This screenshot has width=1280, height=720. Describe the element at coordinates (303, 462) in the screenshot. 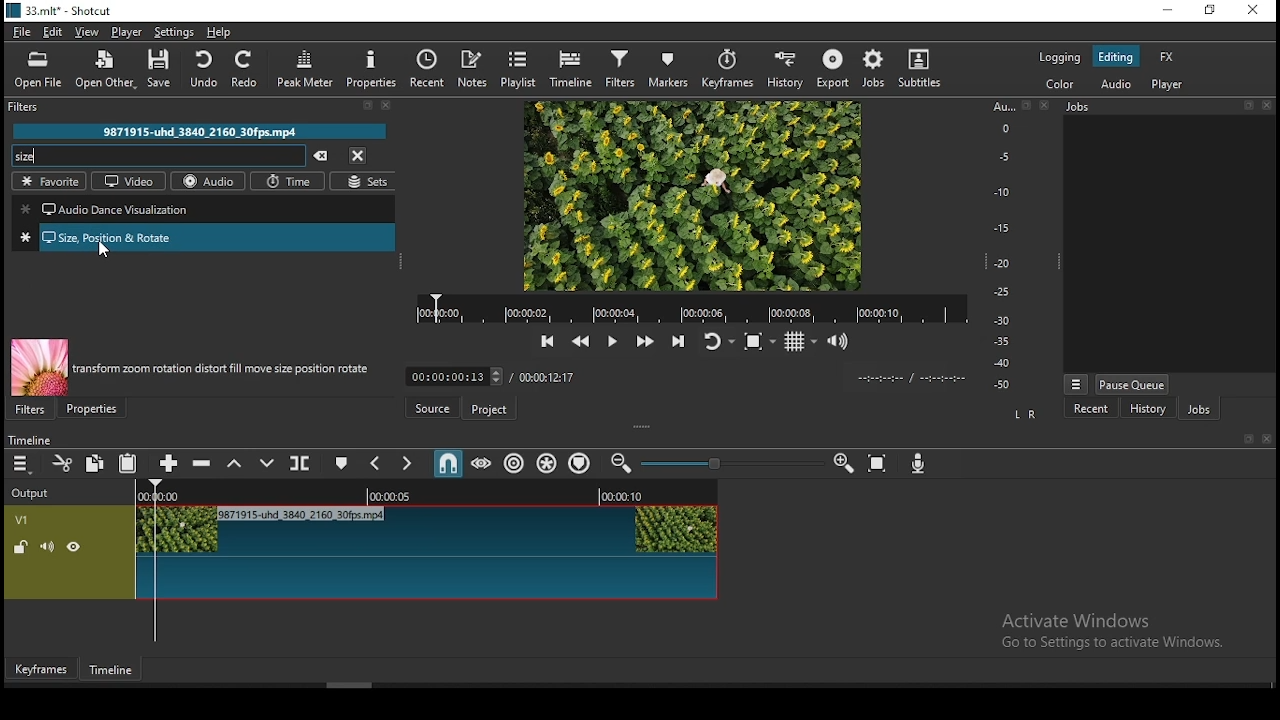

I see `split at playhead` at that location.